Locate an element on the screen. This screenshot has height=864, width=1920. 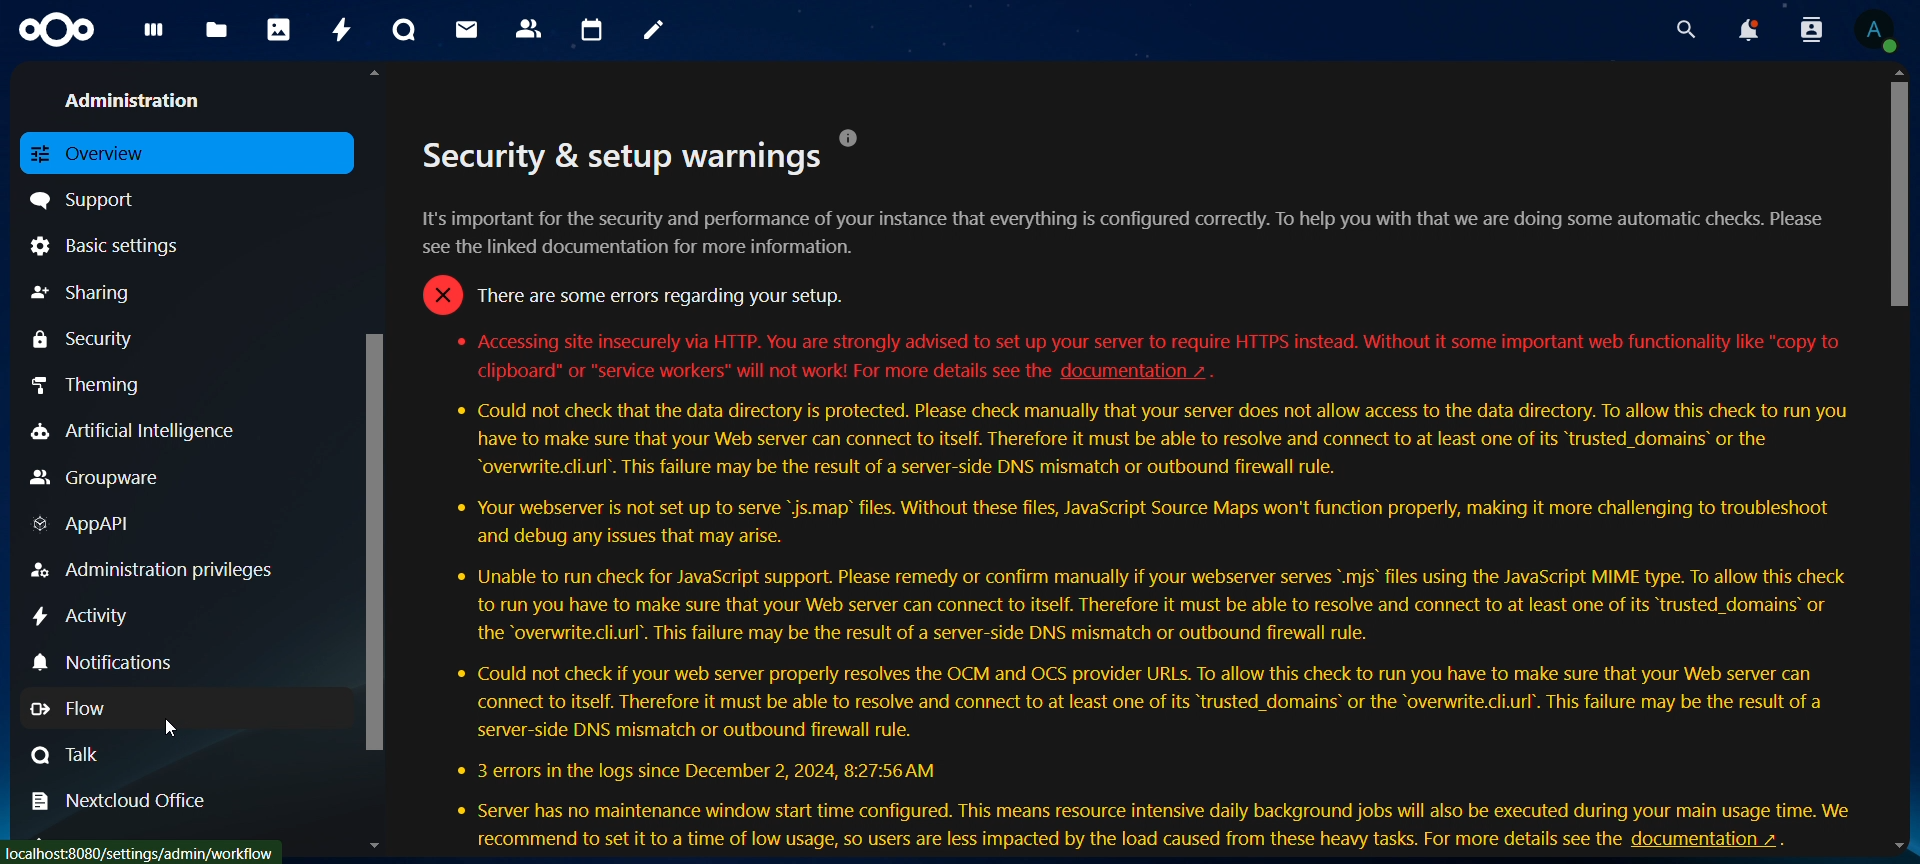
talk is located at coordinates (68, 754).